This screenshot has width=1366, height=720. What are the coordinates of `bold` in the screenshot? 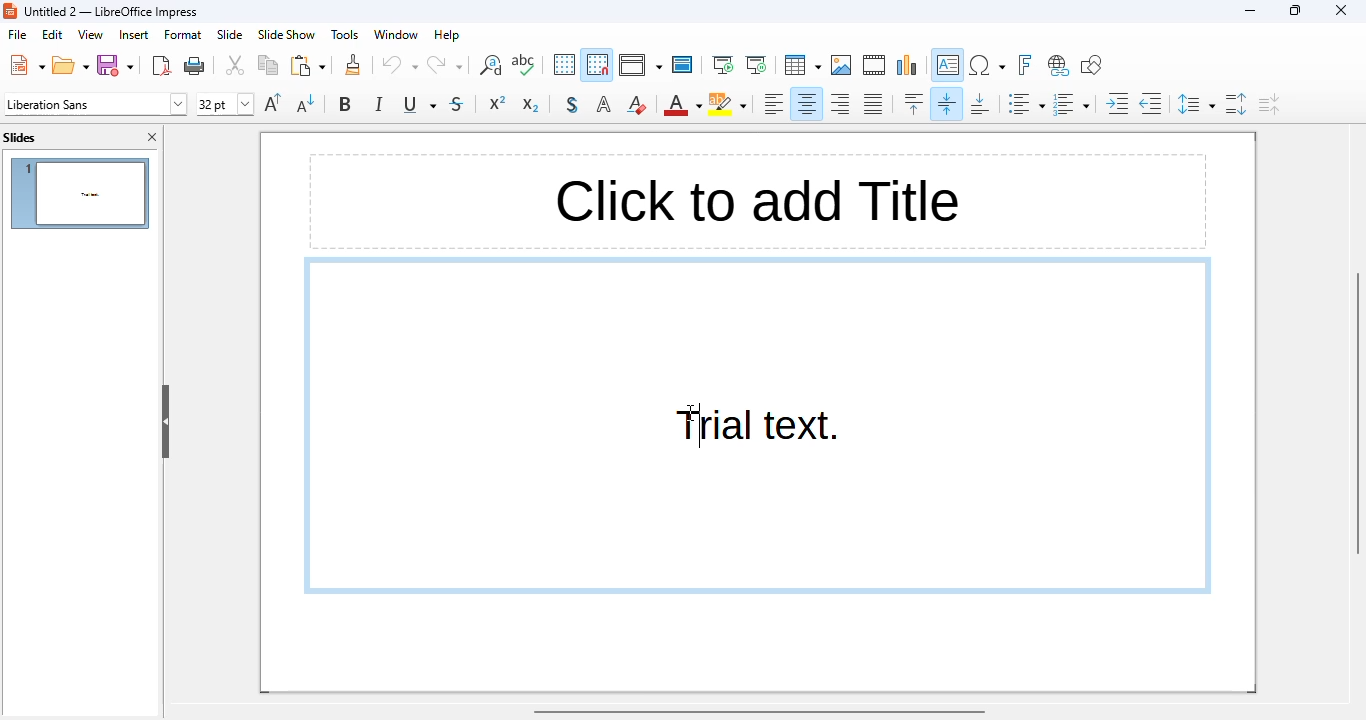 It's located at (345, 103).